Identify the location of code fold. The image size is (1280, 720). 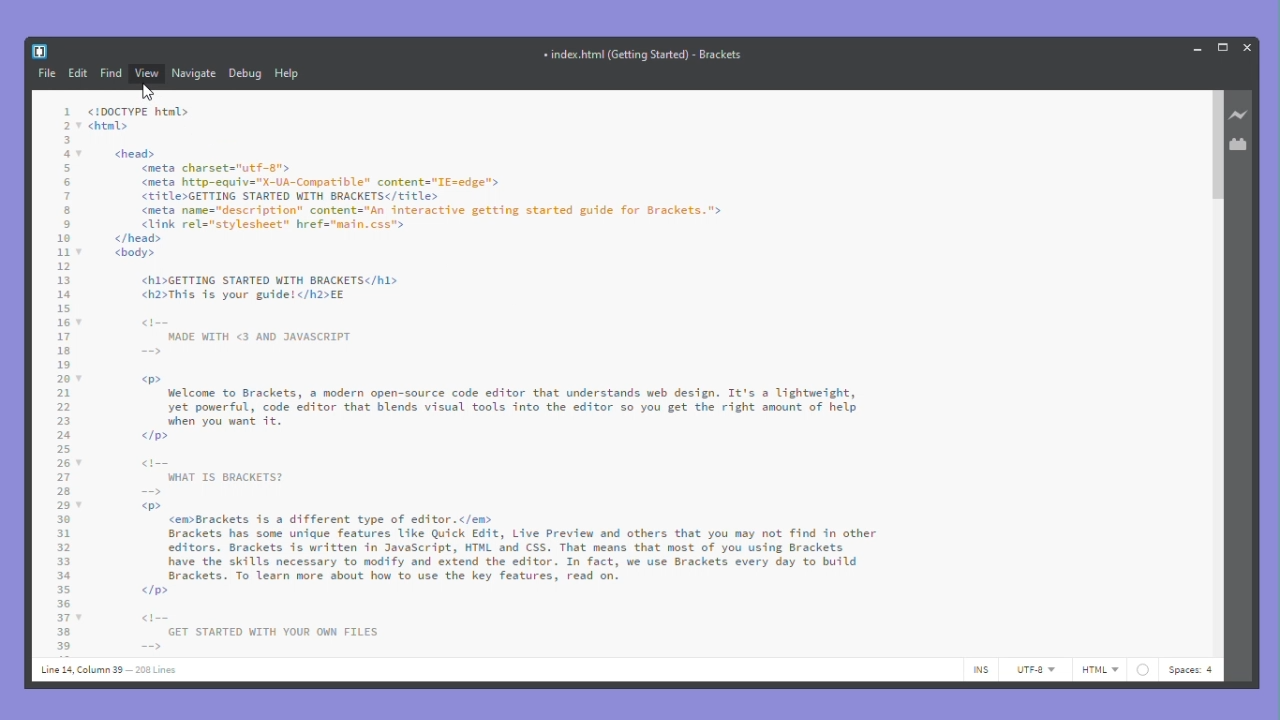
(81, 154).